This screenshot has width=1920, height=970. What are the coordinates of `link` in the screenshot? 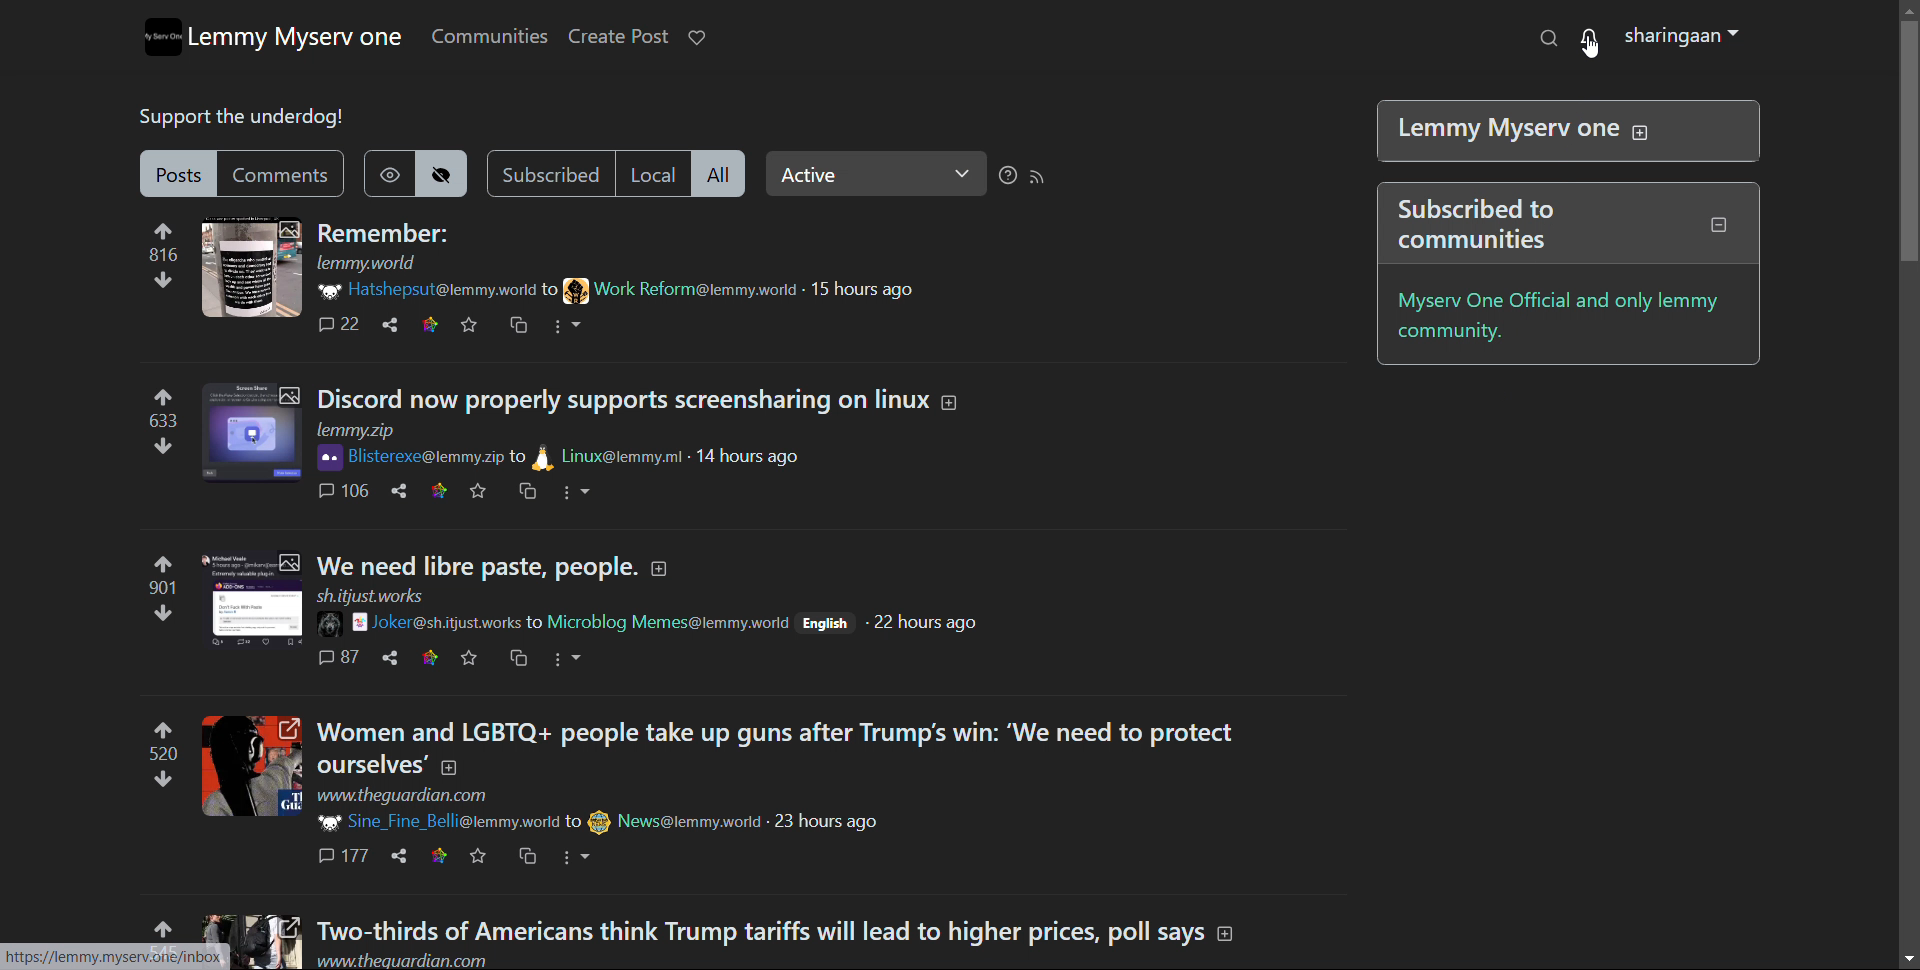 It's located at (429, 325).